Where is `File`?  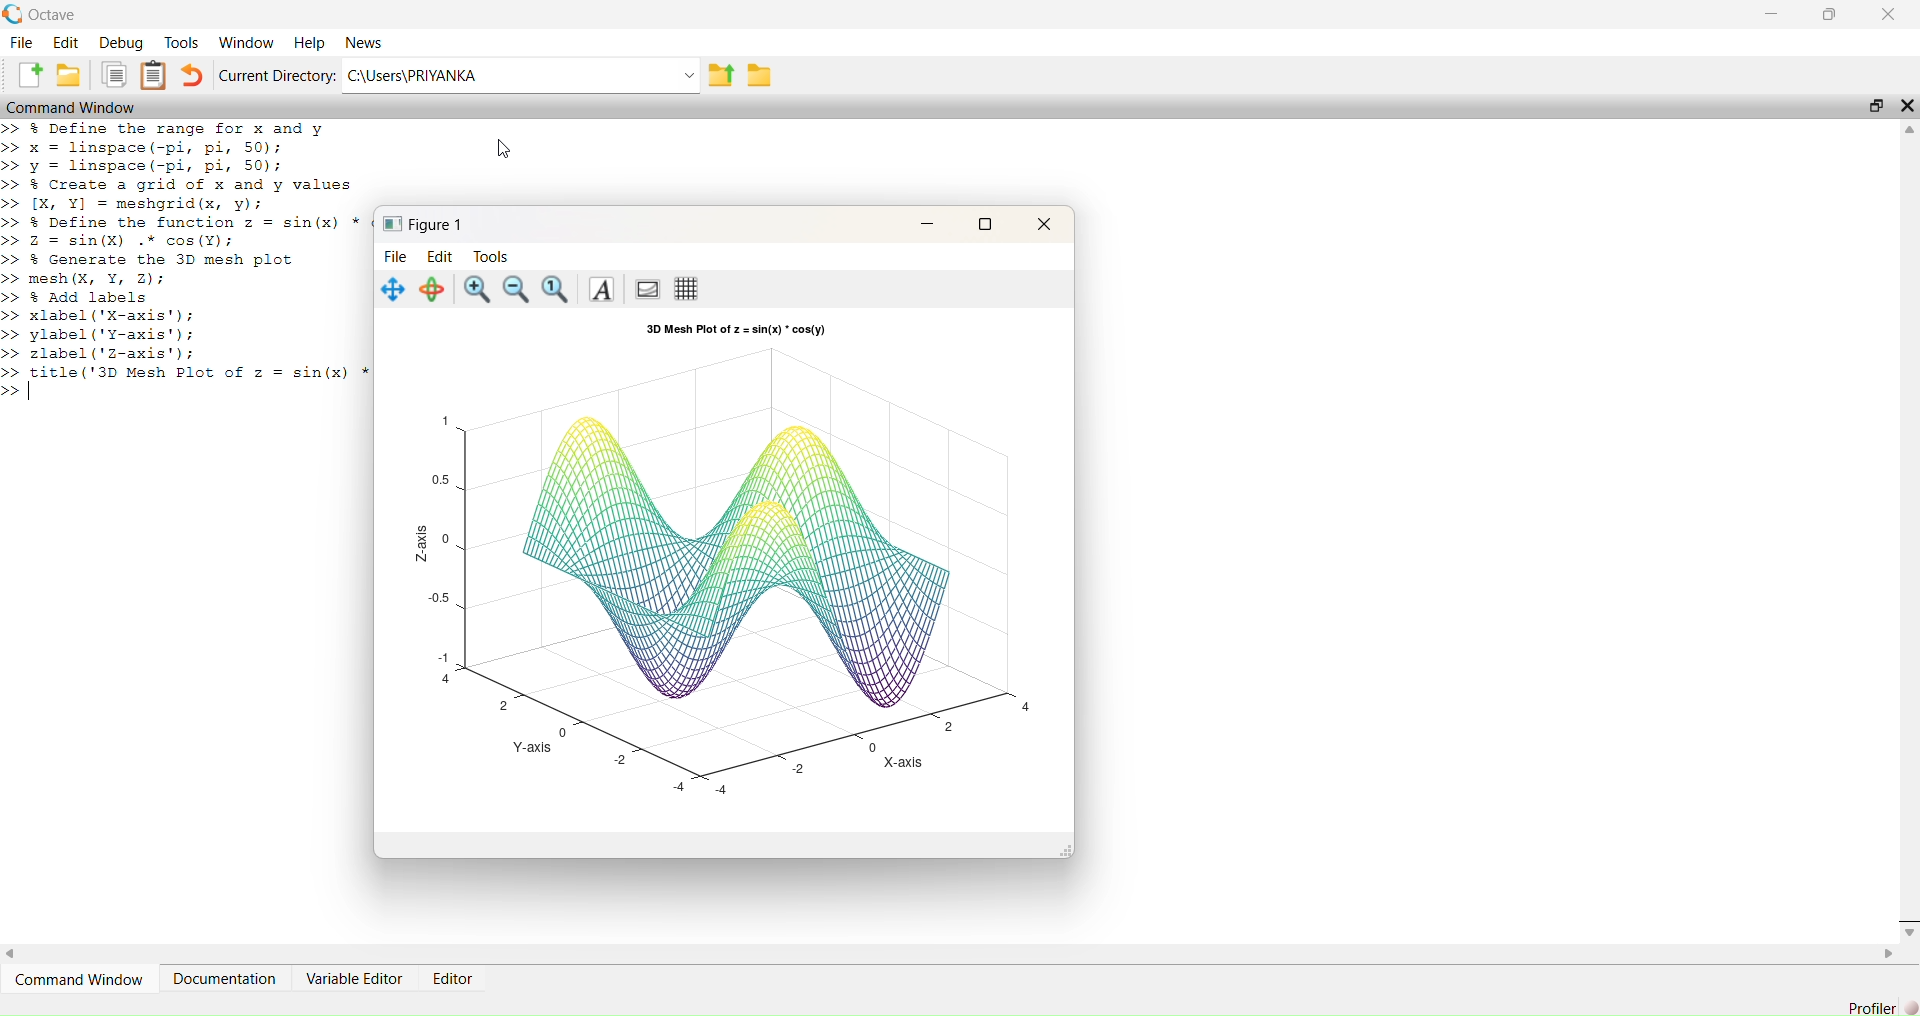 File is located at coordinates (23, 43).